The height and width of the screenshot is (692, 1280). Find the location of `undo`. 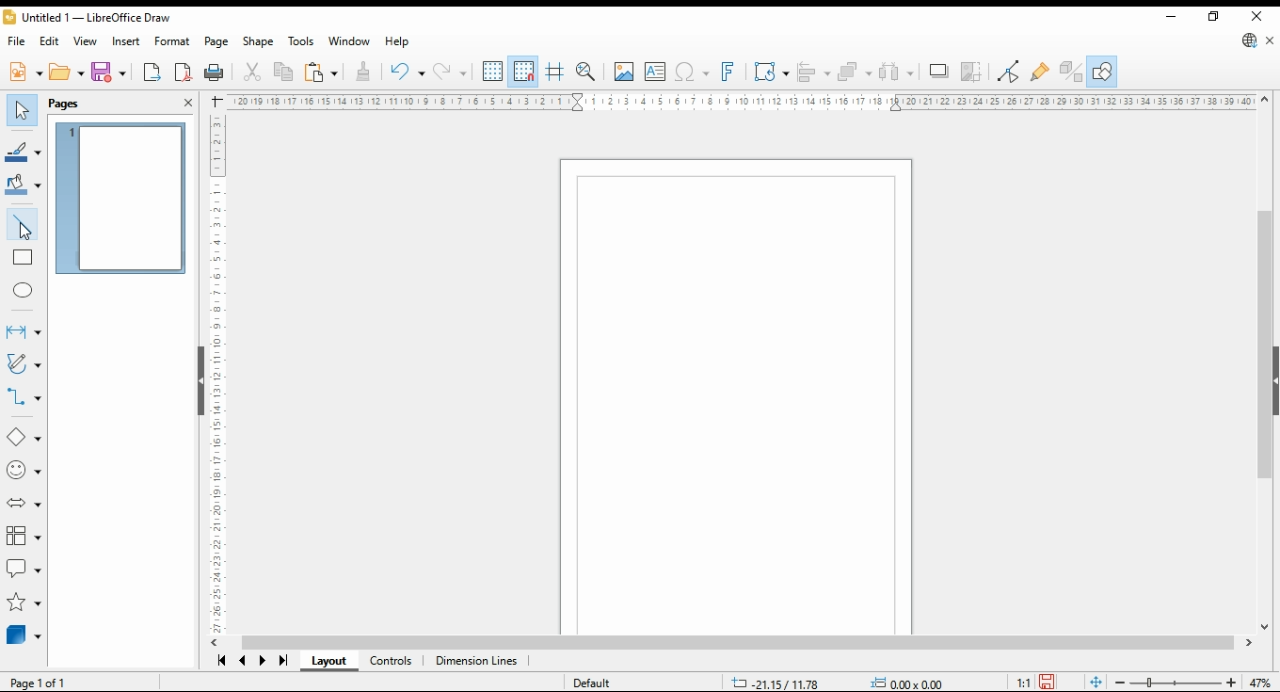

undo is located at coordinates (452, 72).